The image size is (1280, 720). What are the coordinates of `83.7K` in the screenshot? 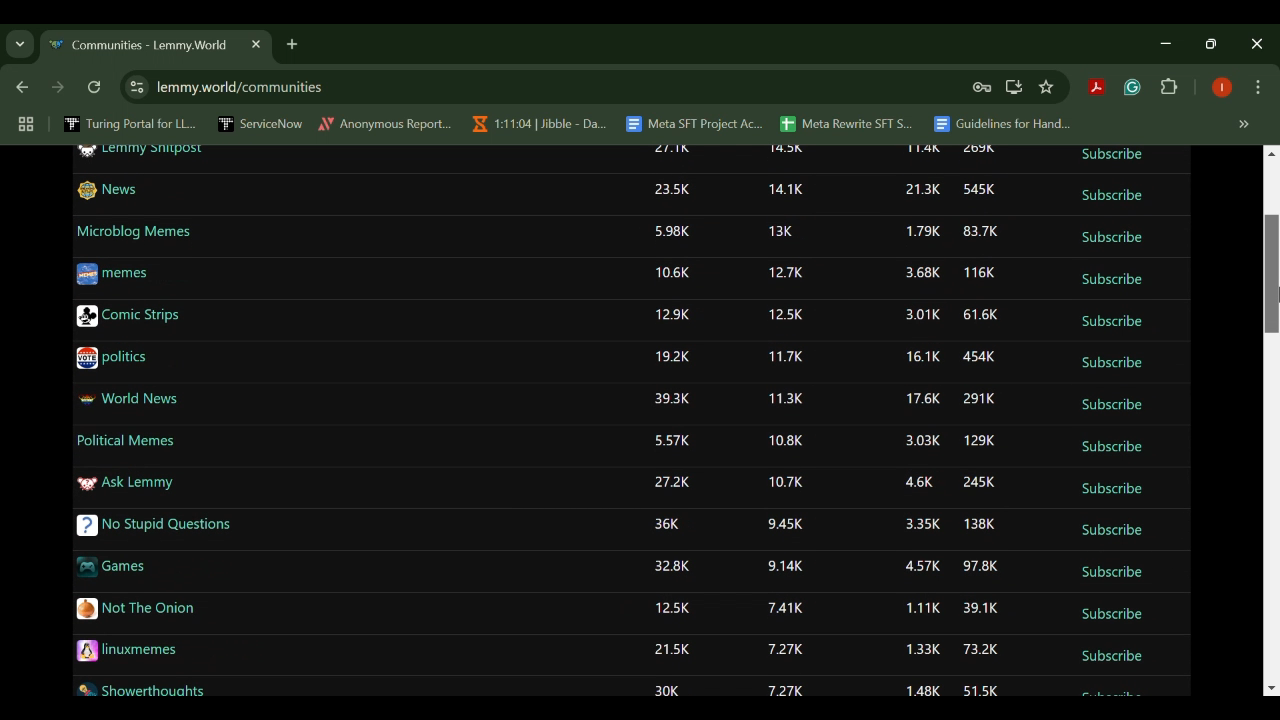 It's located at (980, 231).